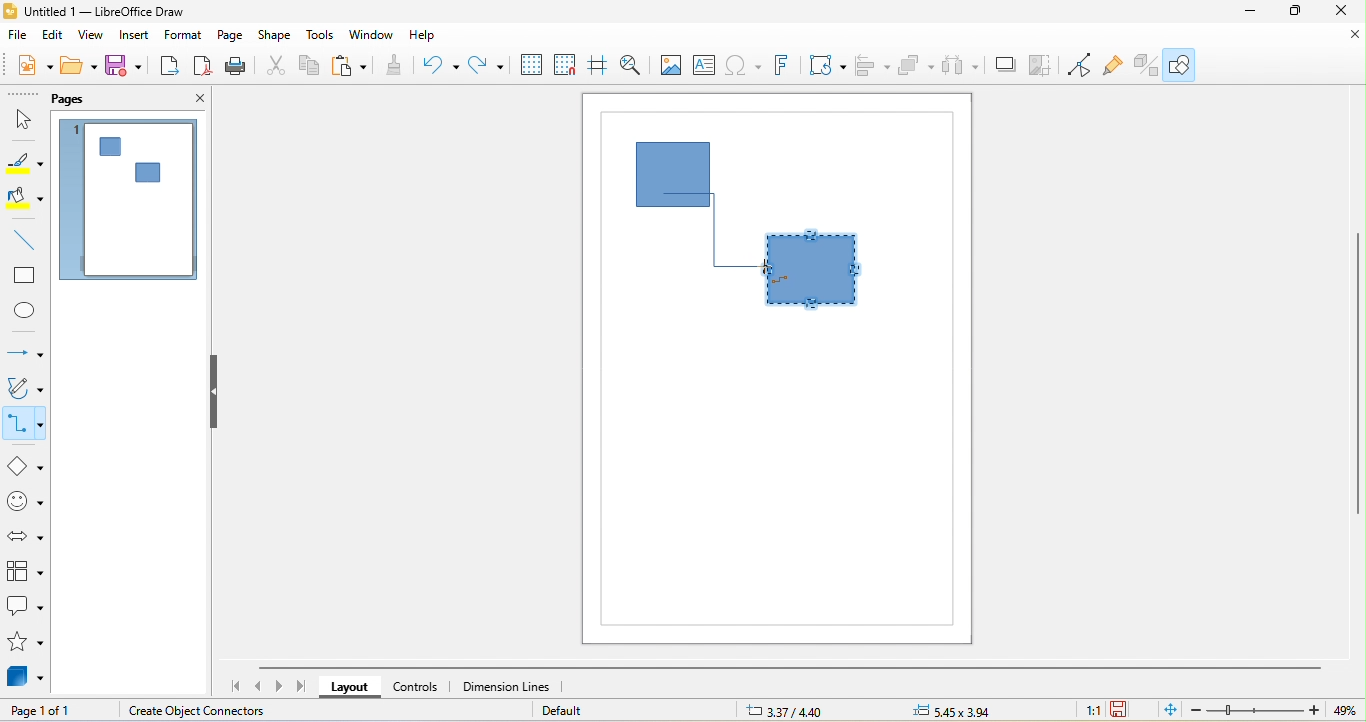 The width and height of the screenshot is (1366, 722). What do you see at coordinates (1253, 14) in the screenshot?
I see `minimize` at bounding box center [1253, 14].